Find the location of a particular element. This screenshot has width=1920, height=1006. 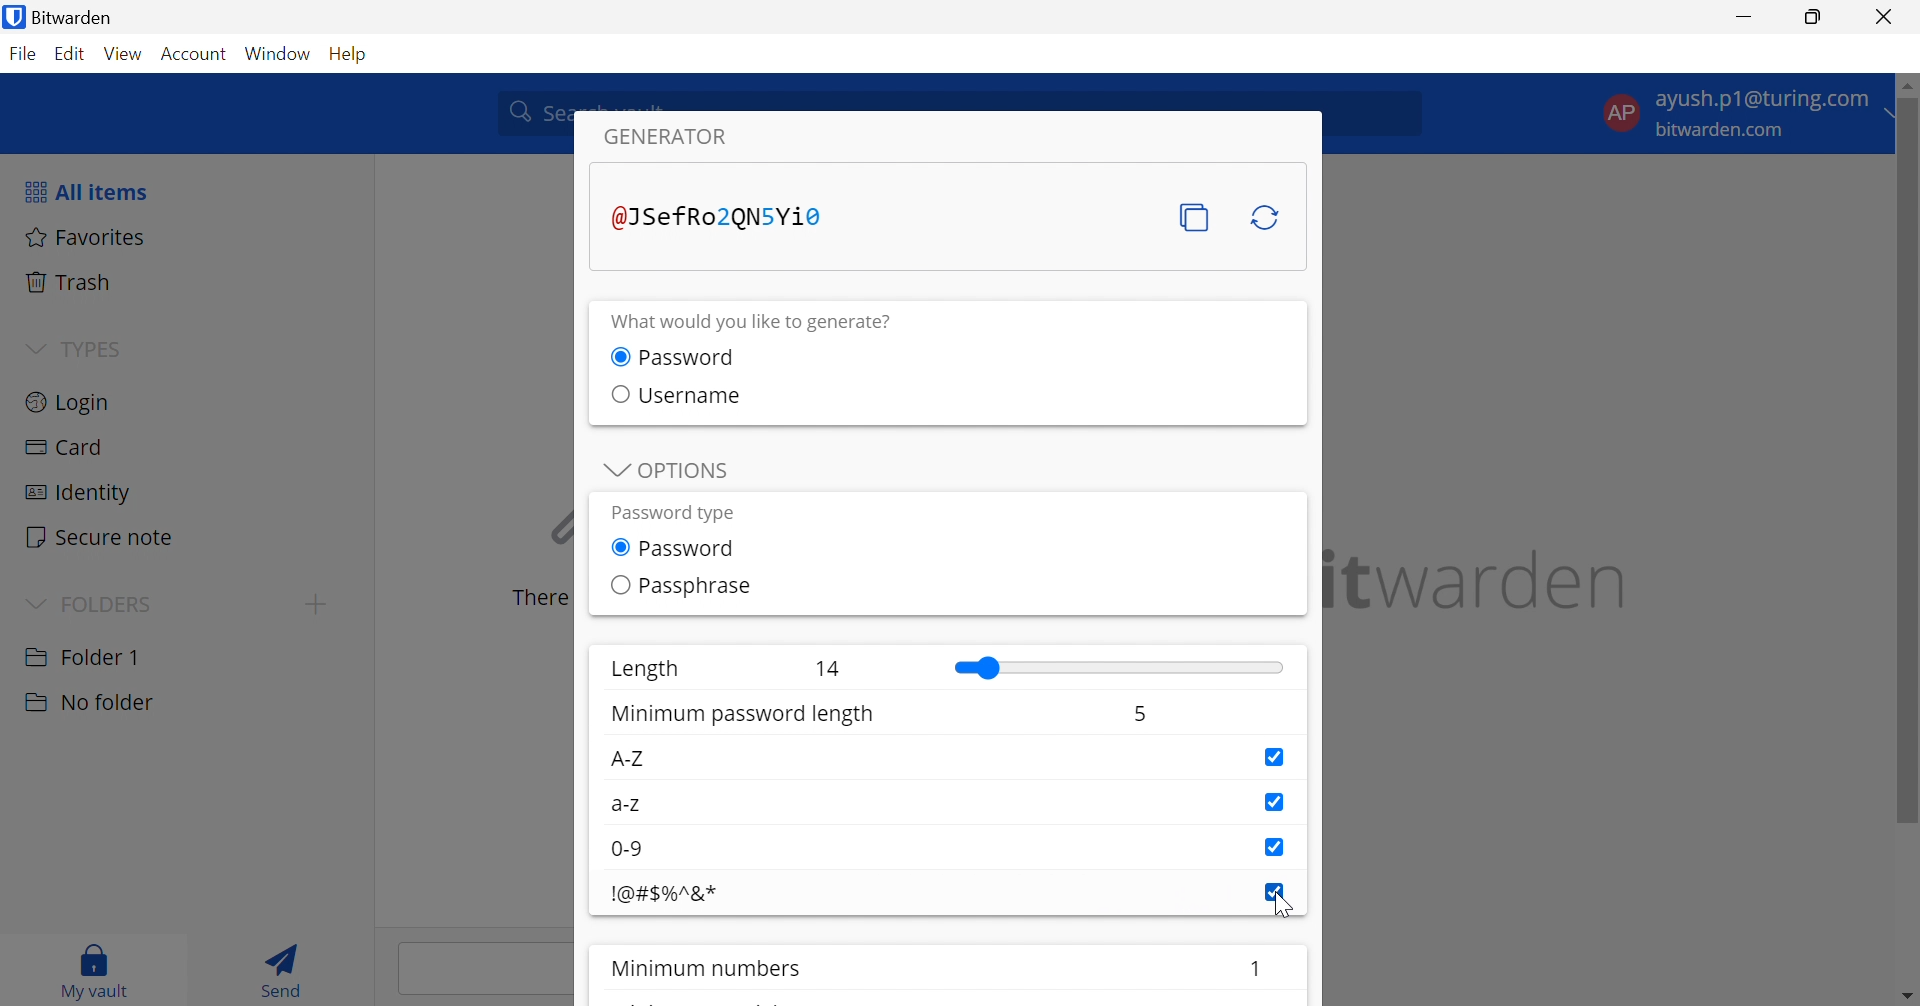

scrollbar is located at coordinates (1908, 465).